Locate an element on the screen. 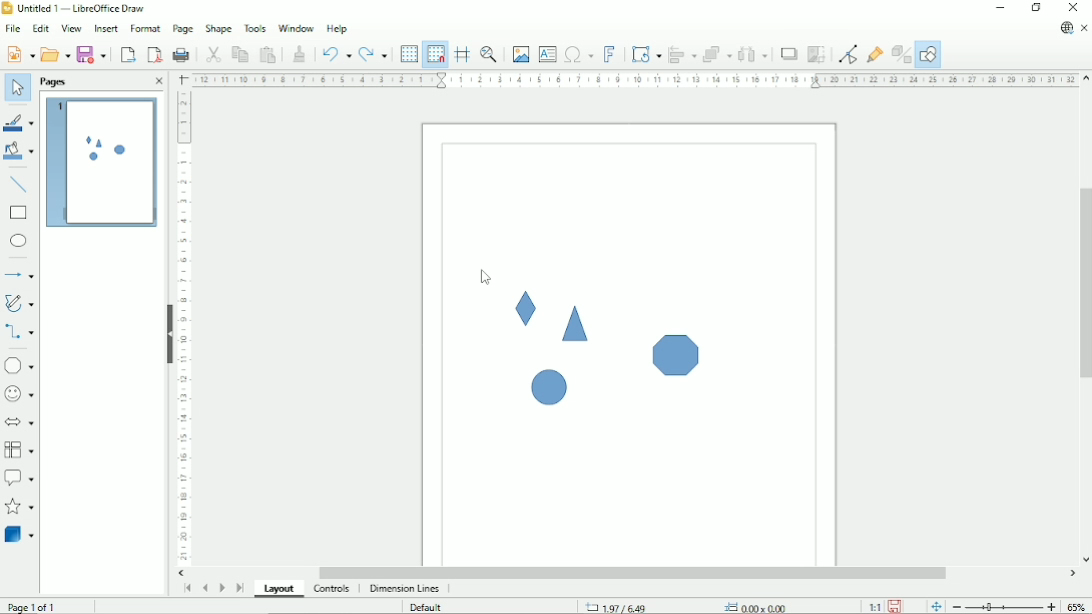  Zoom factor is located at coordinates (1078, 606).